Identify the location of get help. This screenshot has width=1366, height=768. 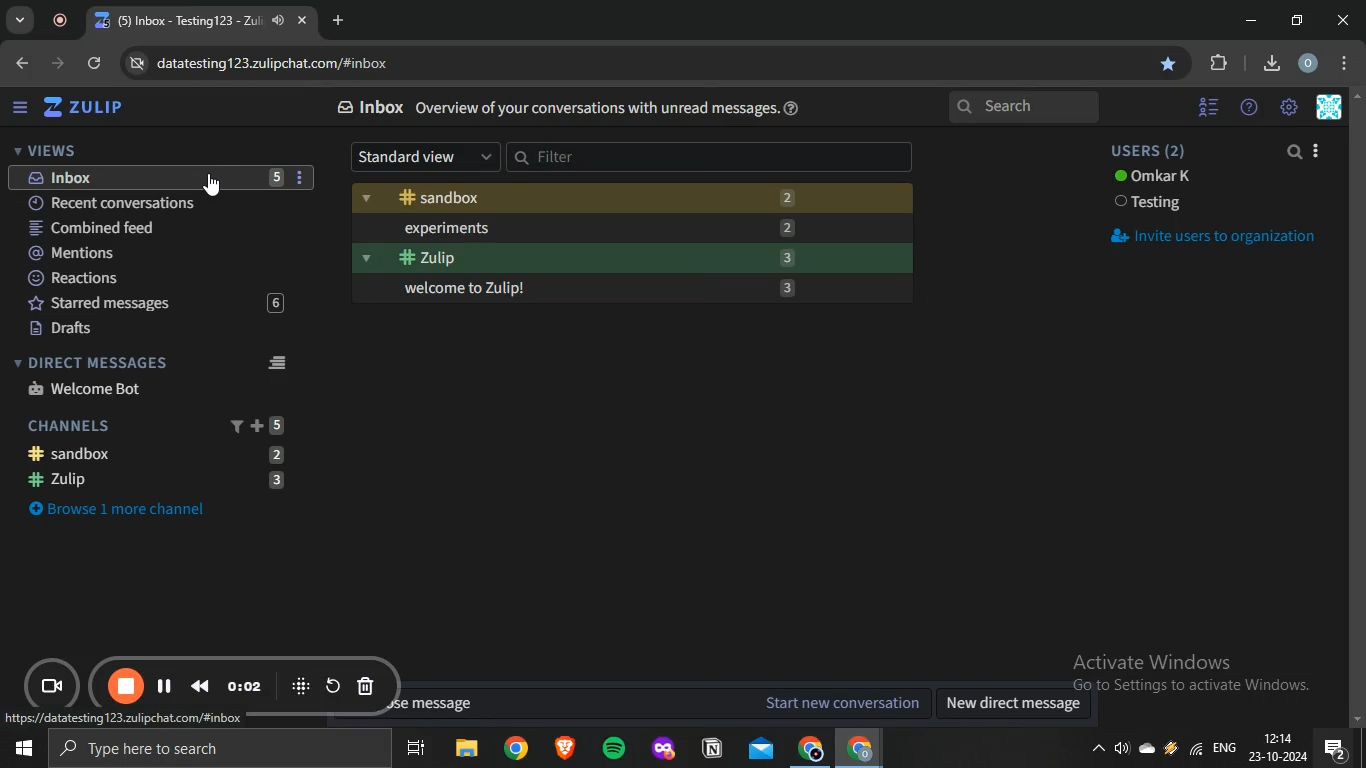
(795, 108).